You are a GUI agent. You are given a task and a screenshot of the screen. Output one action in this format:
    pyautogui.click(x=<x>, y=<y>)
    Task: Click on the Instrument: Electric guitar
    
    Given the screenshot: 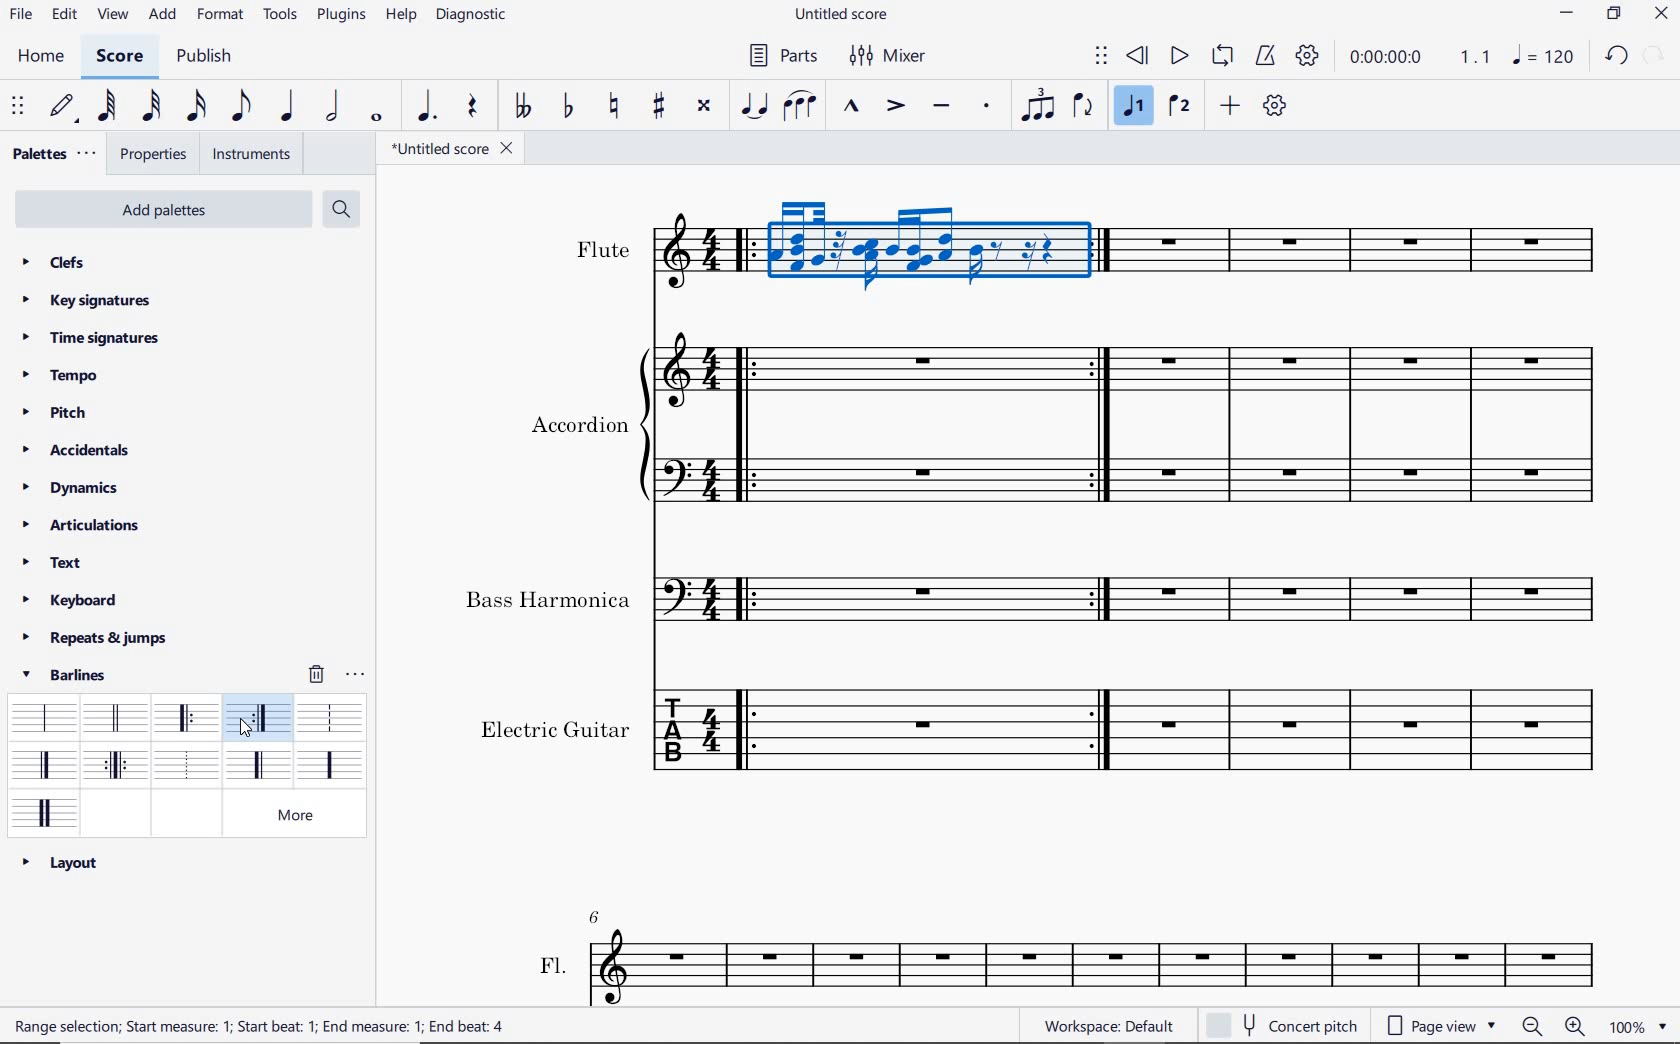 What is the action you would take?
    pyautogui.click(x=920, y=473)
    